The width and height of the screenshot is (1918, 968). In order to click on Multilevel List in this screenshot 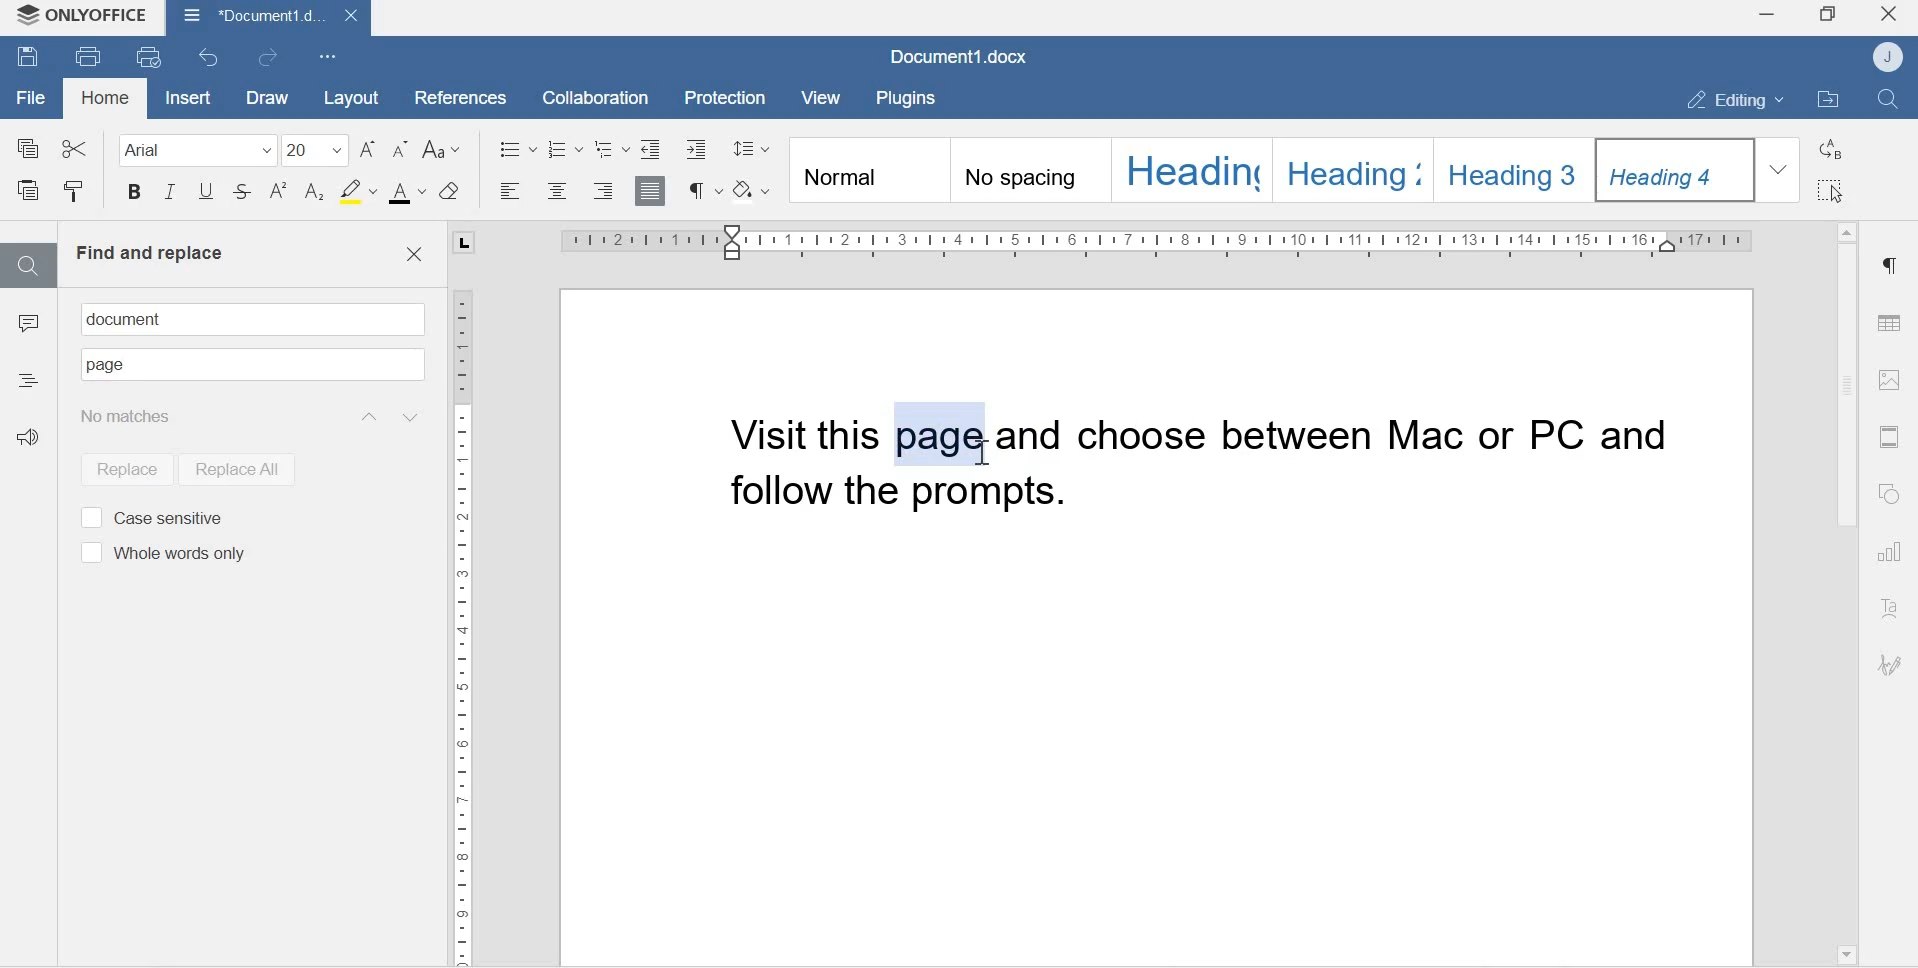, I will do `click(611, 148)`.